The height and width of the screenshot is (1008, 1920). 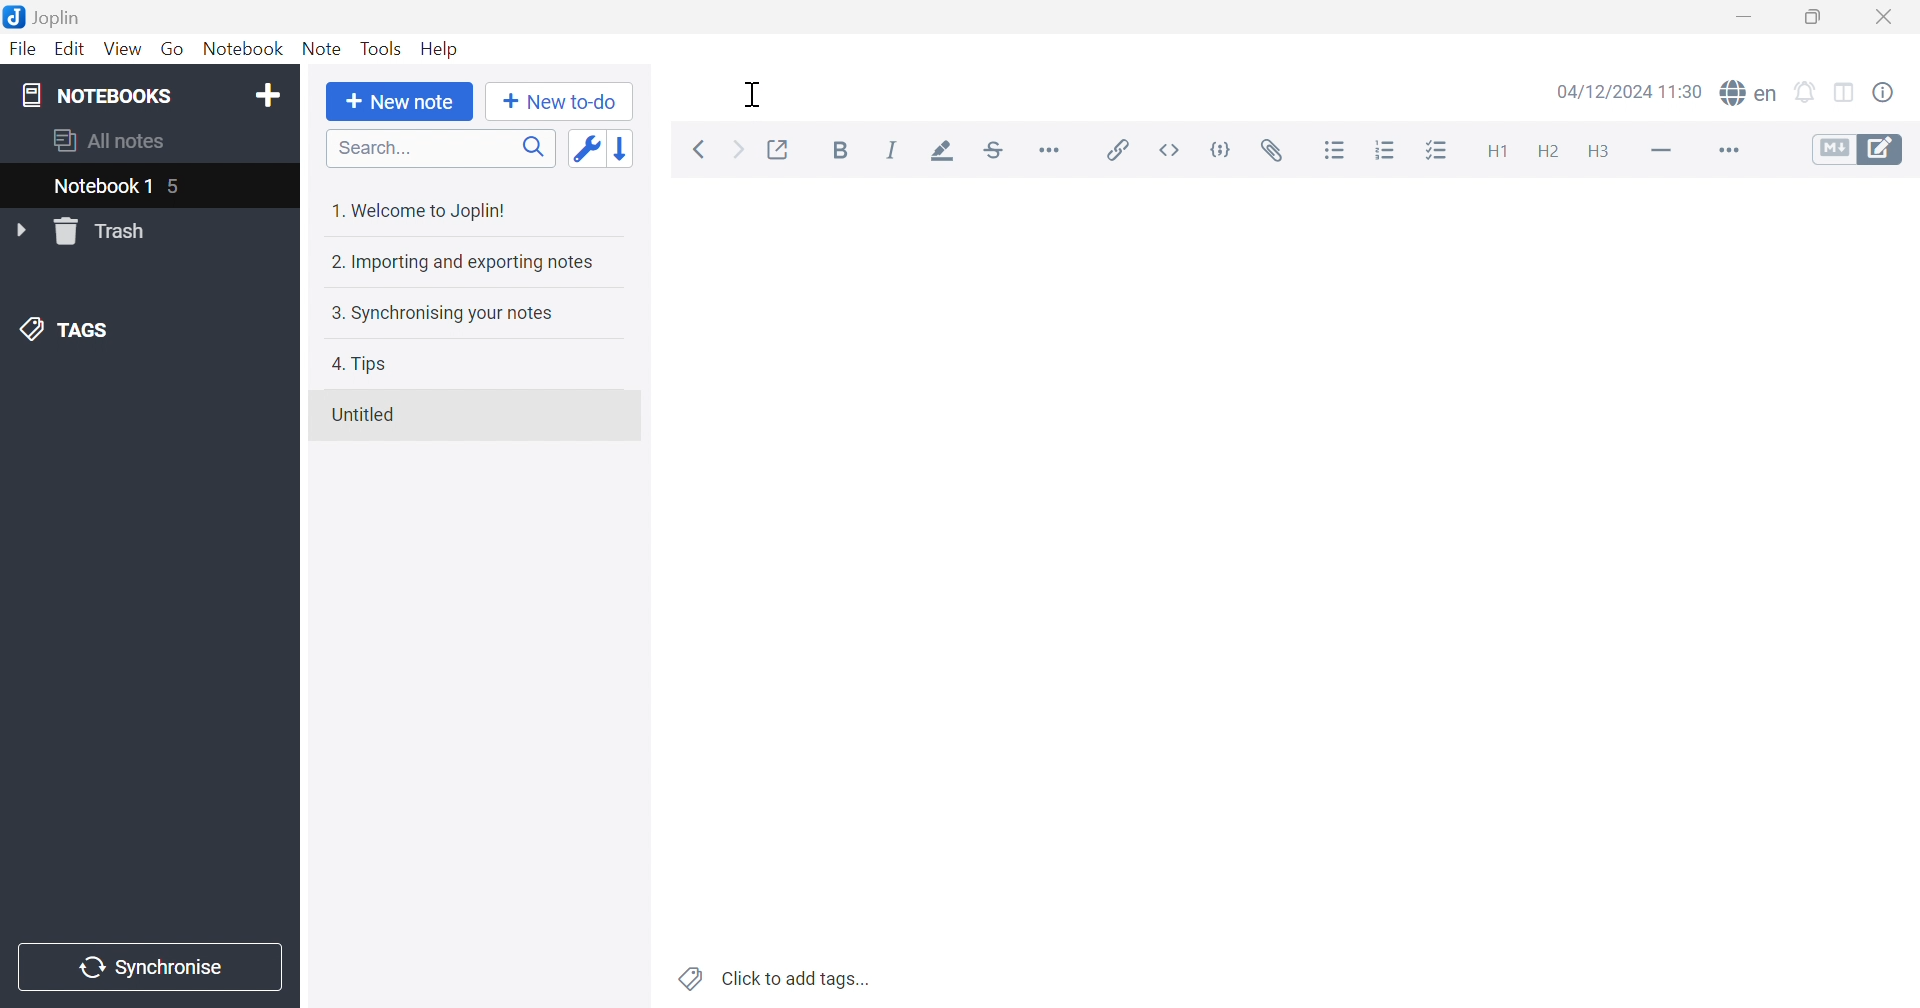 I want to click on Edit, so click(x=73, y=51).